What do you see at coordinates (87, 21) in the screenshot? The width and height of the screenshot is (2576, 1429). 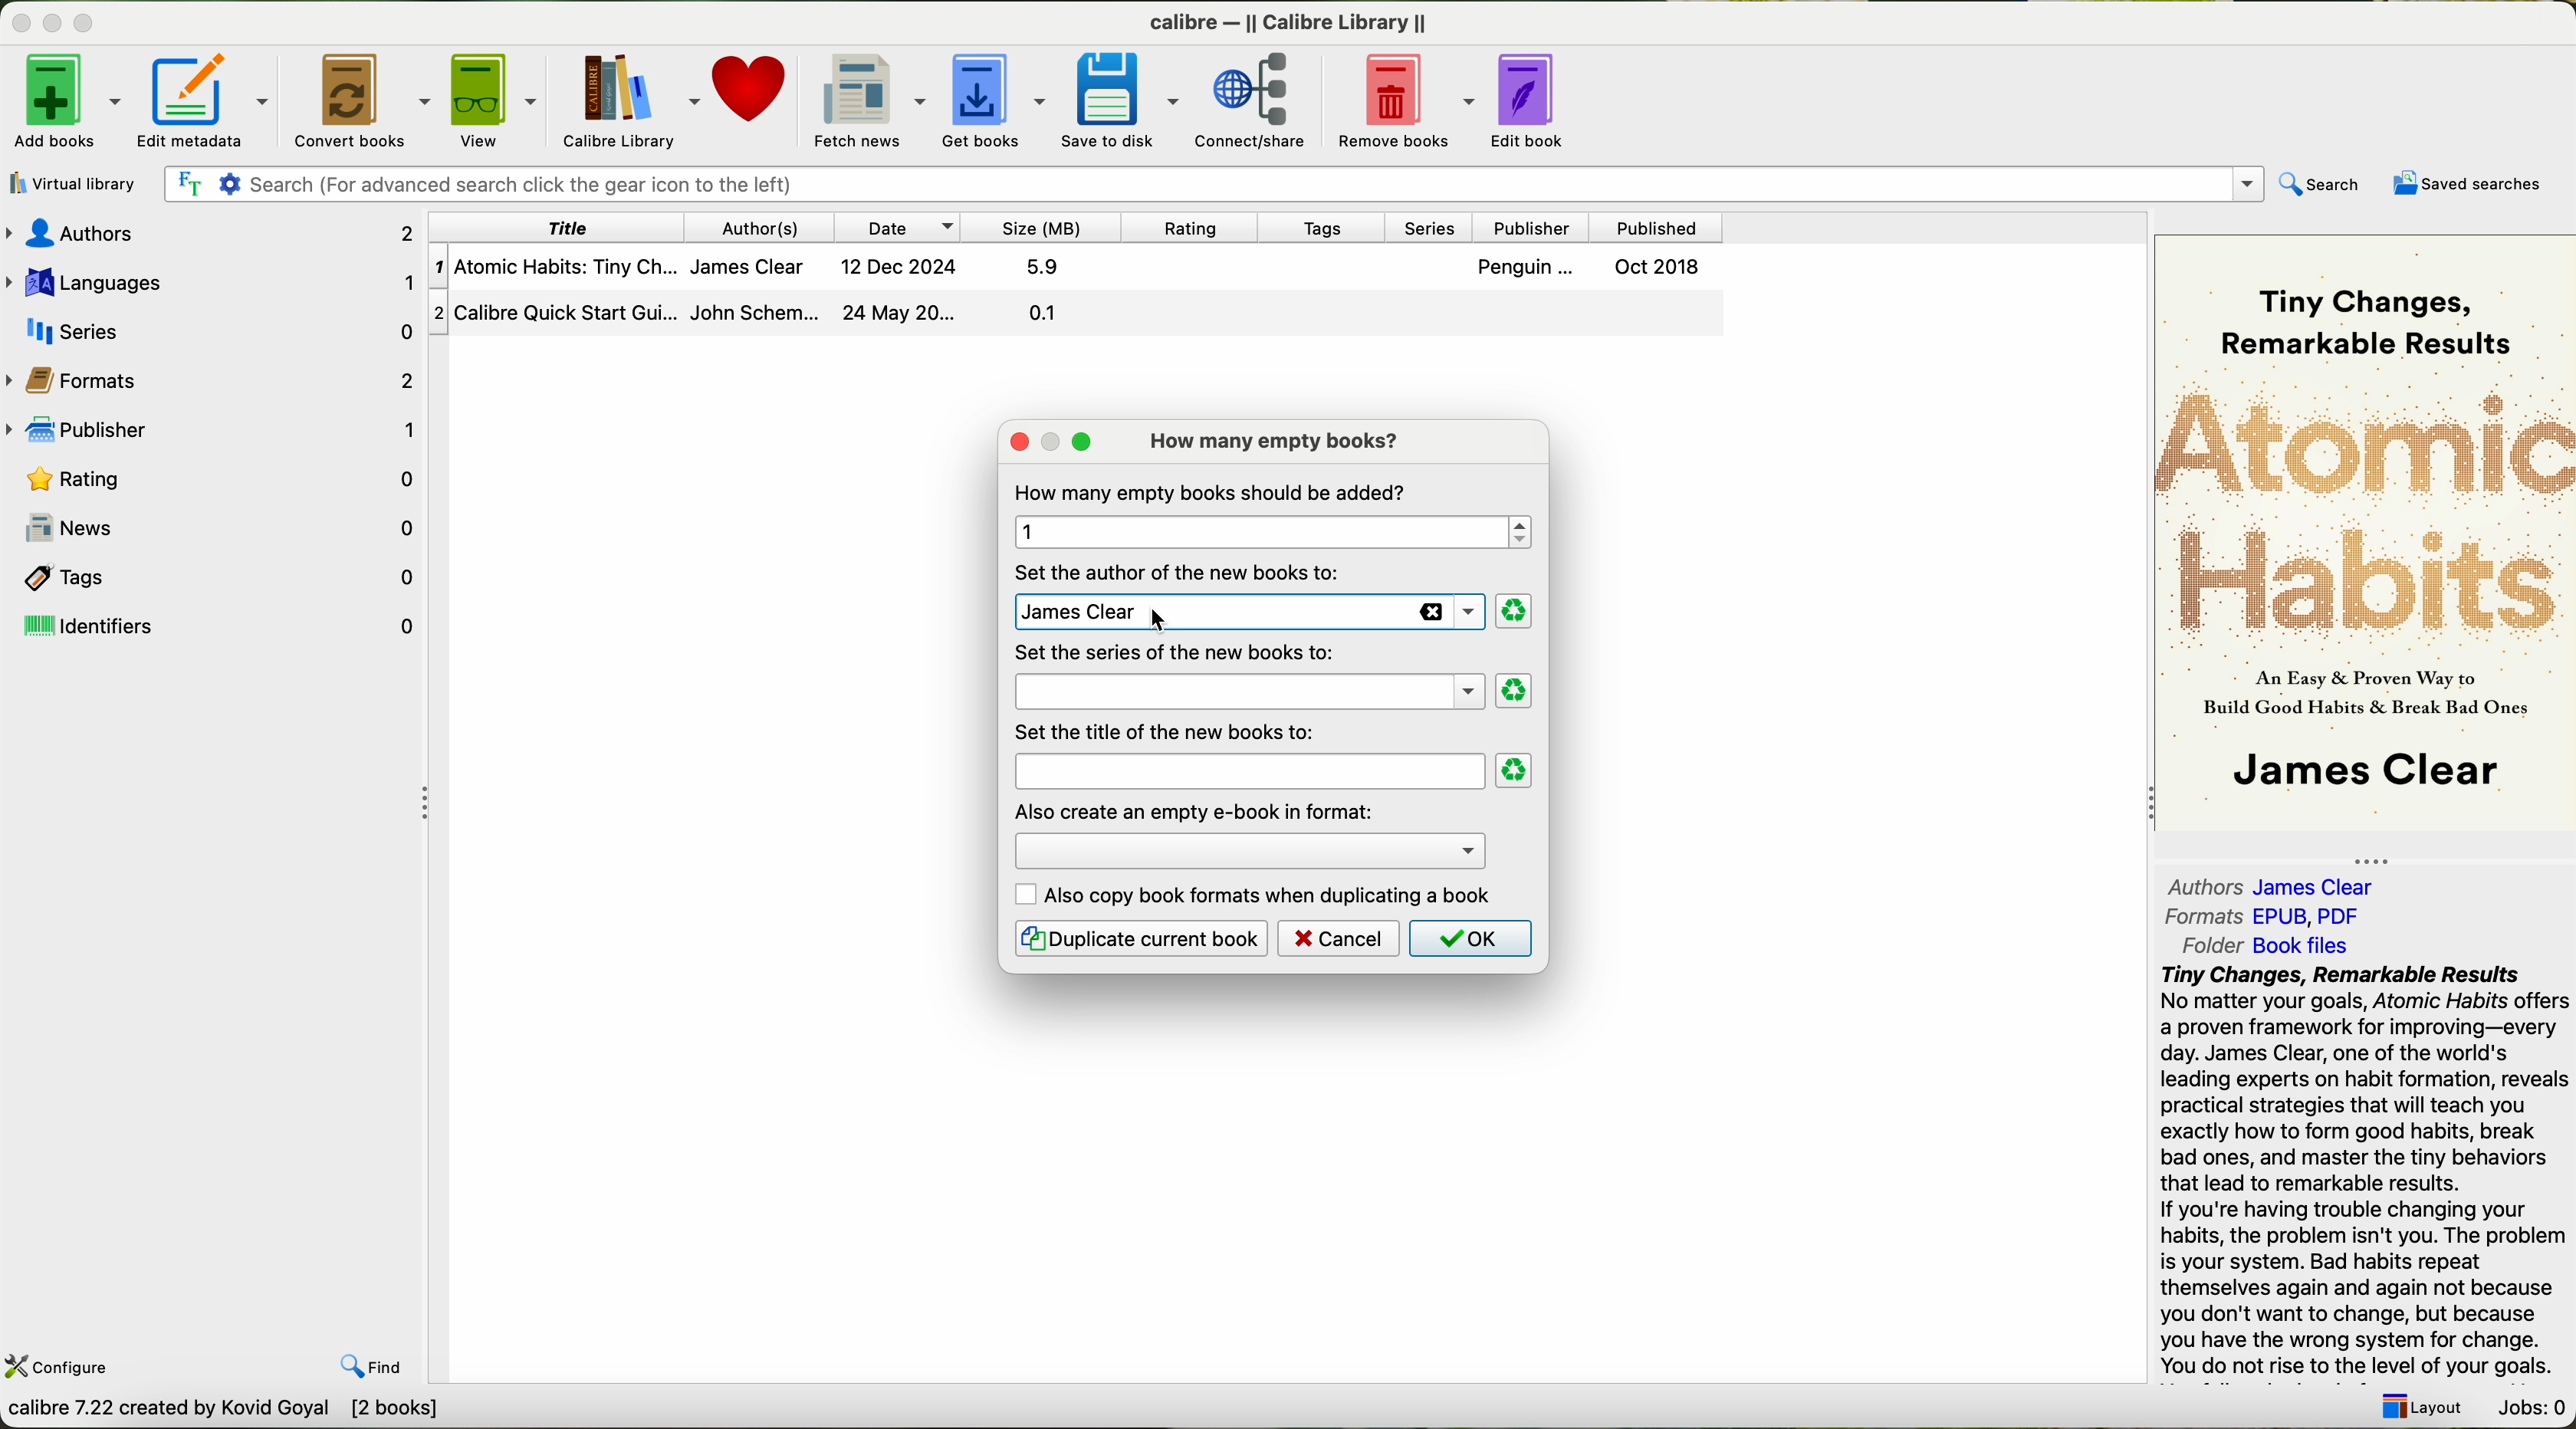 I see `maximize` at bounding box center [87, 21].